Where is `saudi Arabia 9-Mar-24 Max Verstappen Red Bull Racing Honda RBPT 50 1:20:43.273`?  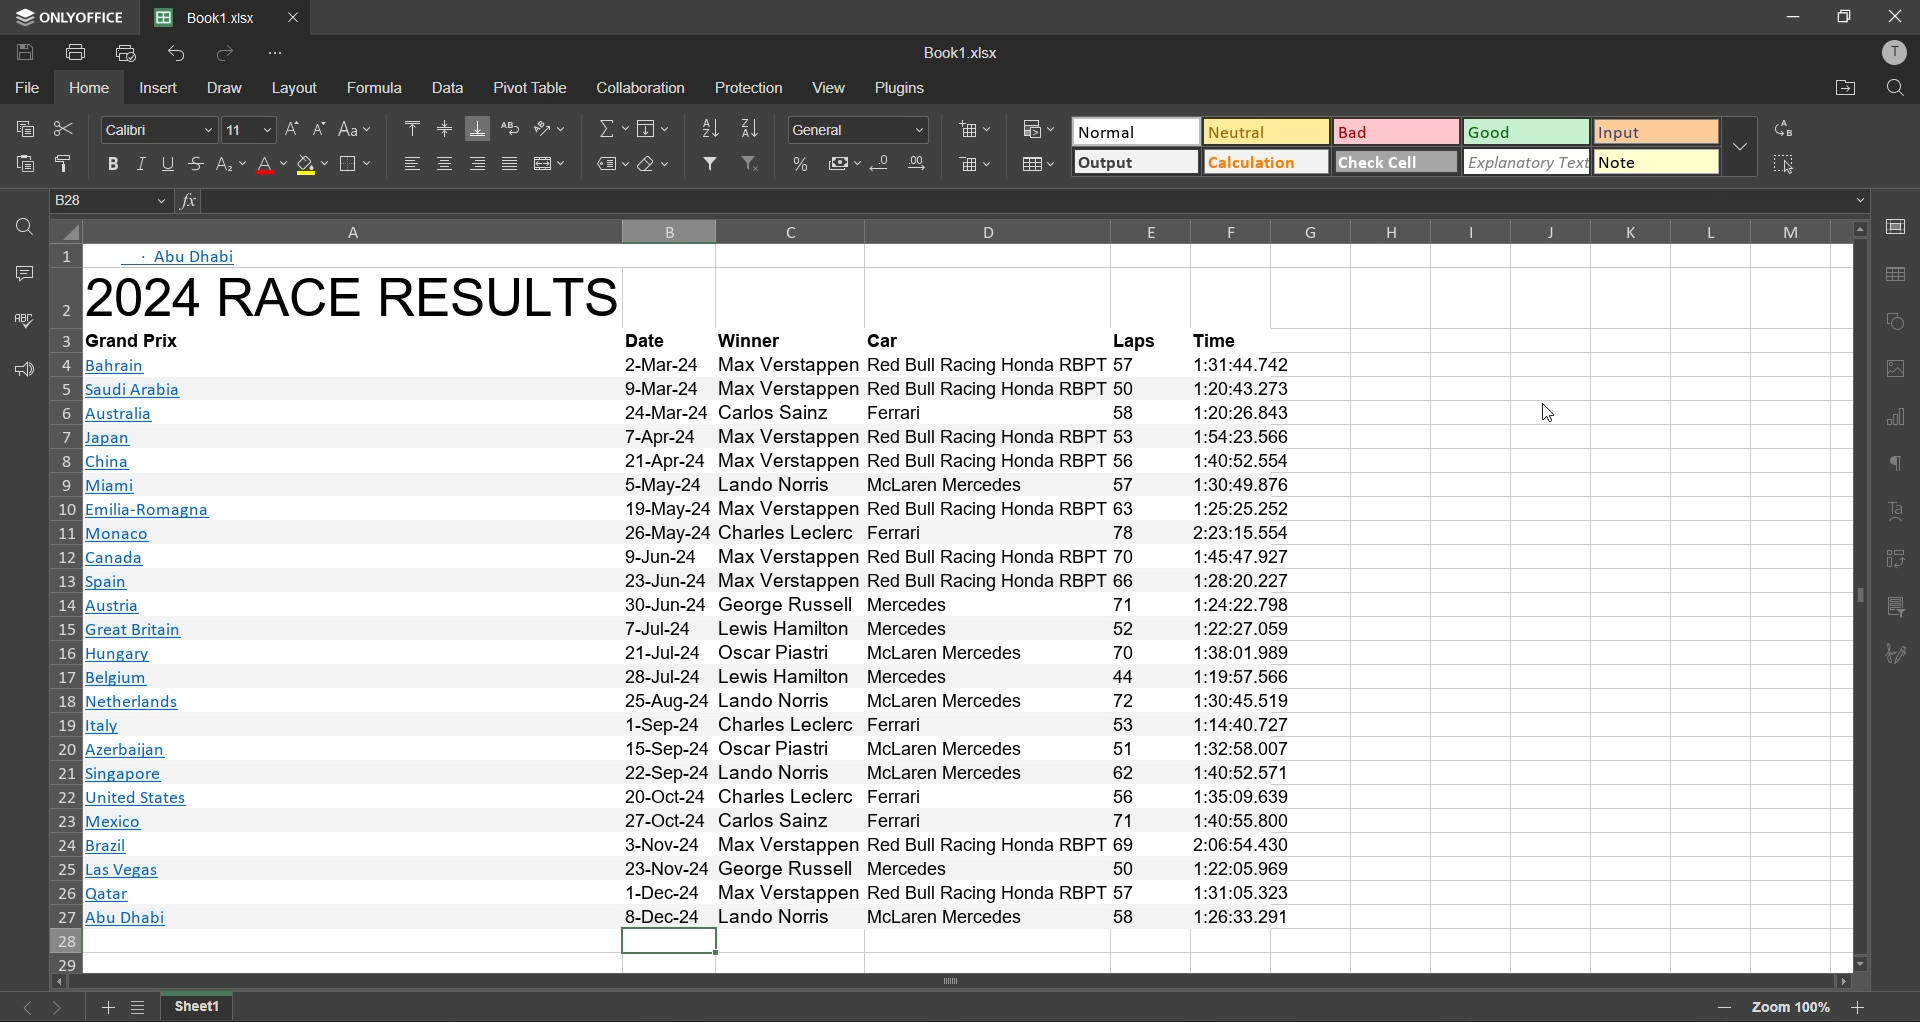 saudi Arabia 9-Mar-24 Max Verstappen Red Bull Racing Honda RBPT 50 1:20:43.273 is located at coordinates (691, 390).